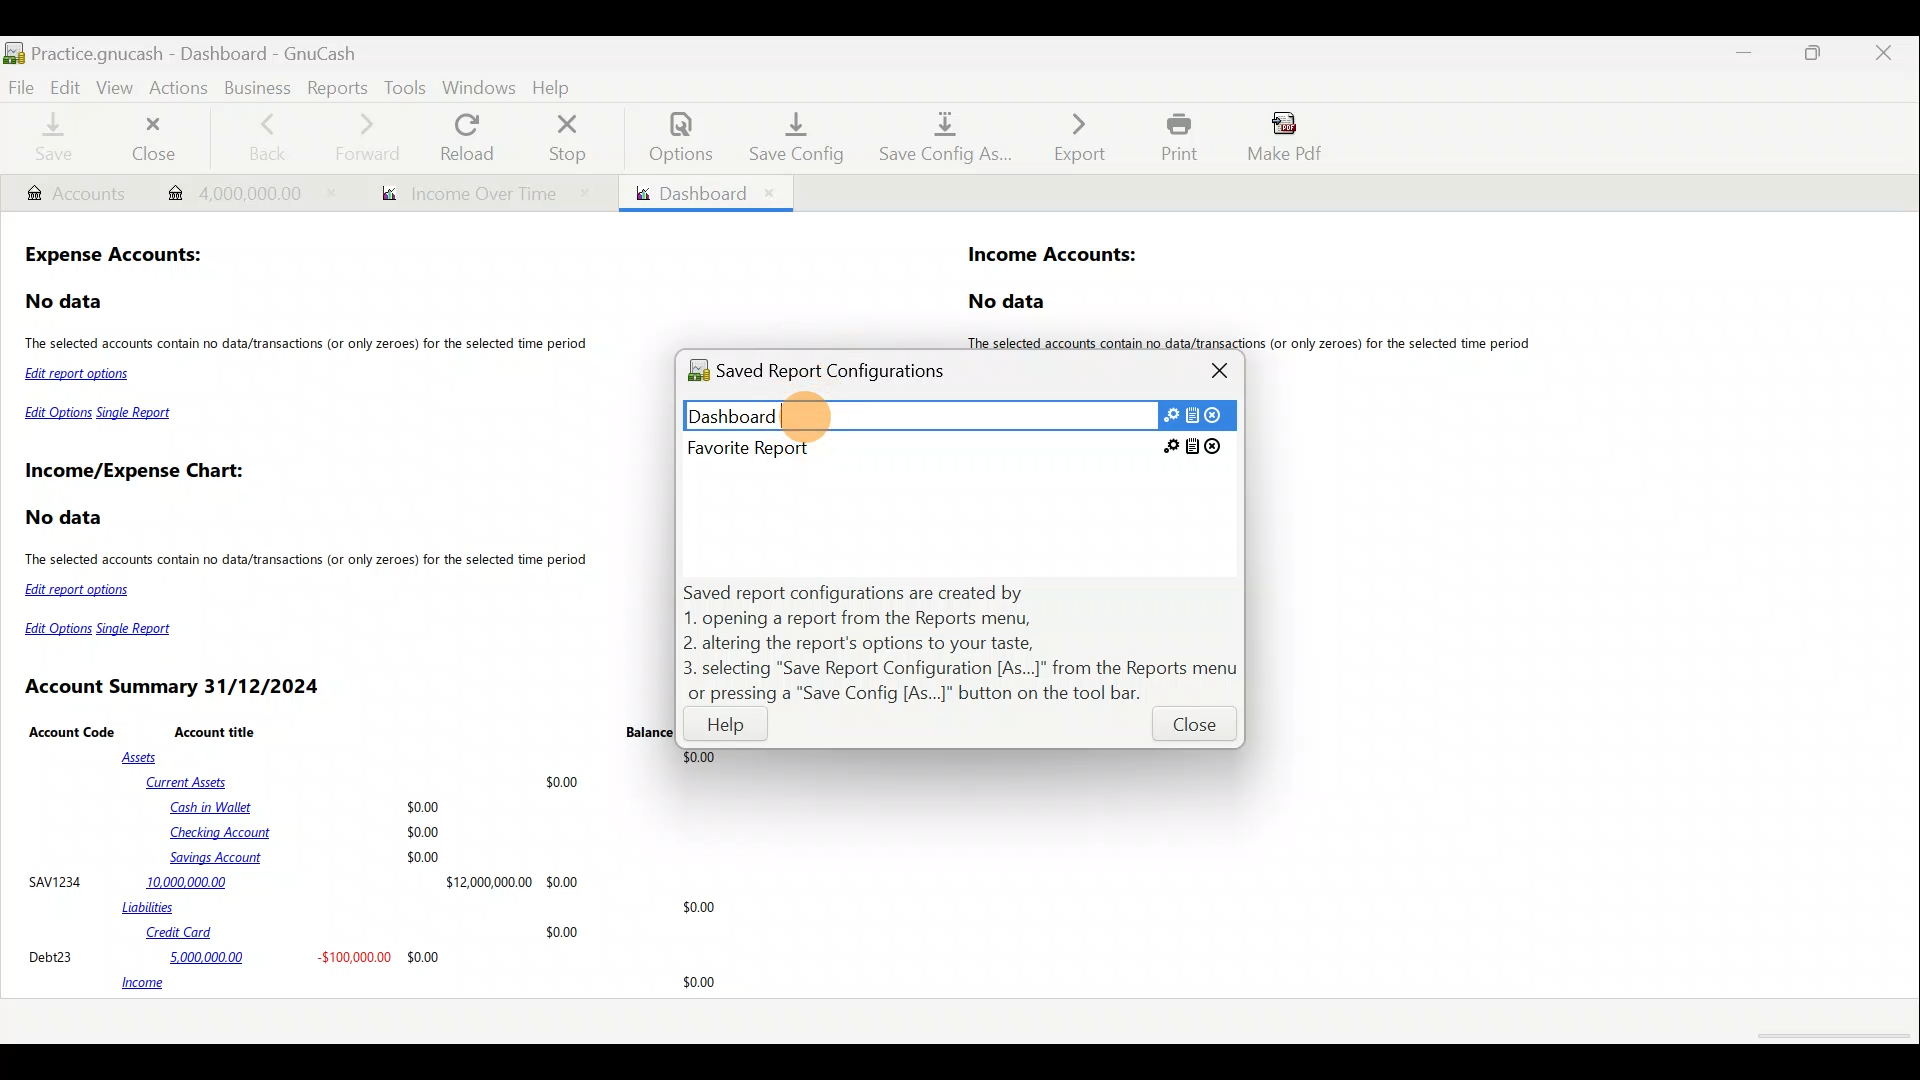 This screenshot has height=1080, width=1920. Describe the element at coordinates (223, 48) in the screenshot. I see `Document name` at that location.